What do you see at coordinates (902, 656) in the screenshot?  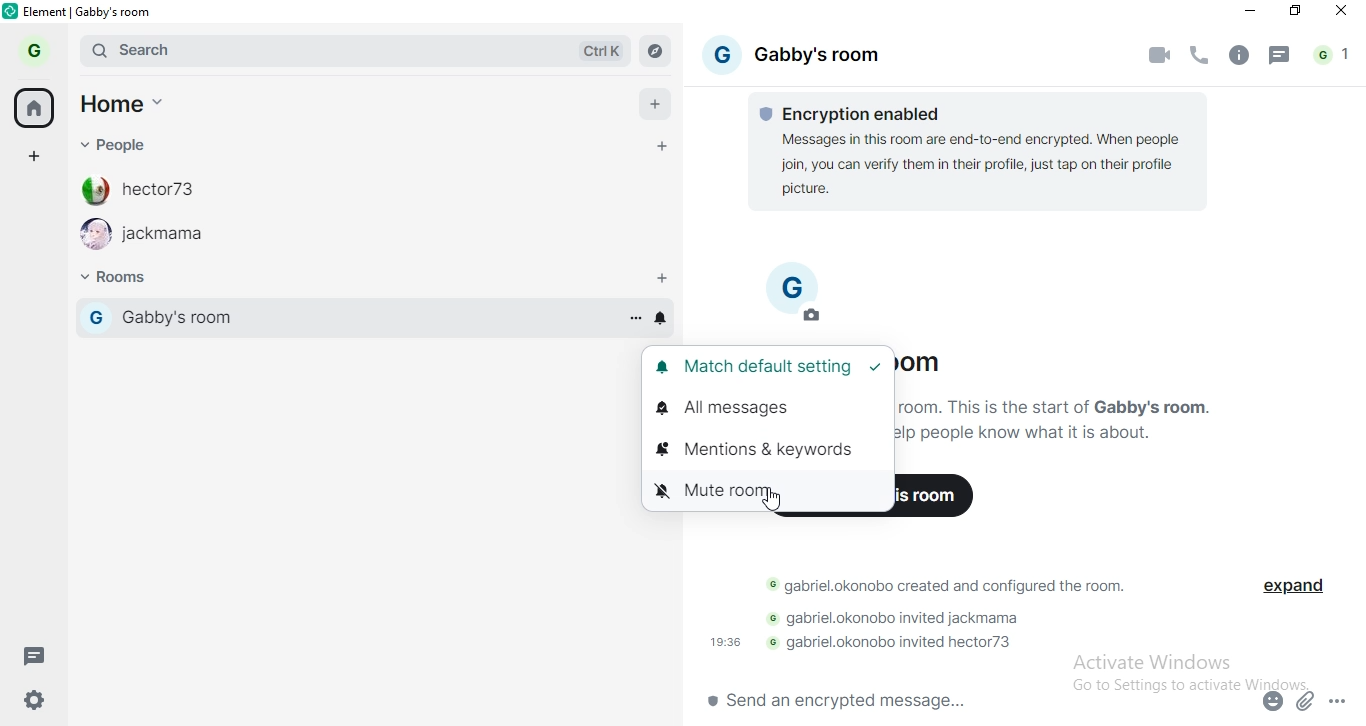 I see `text 4` at bounding box center [902, 656].